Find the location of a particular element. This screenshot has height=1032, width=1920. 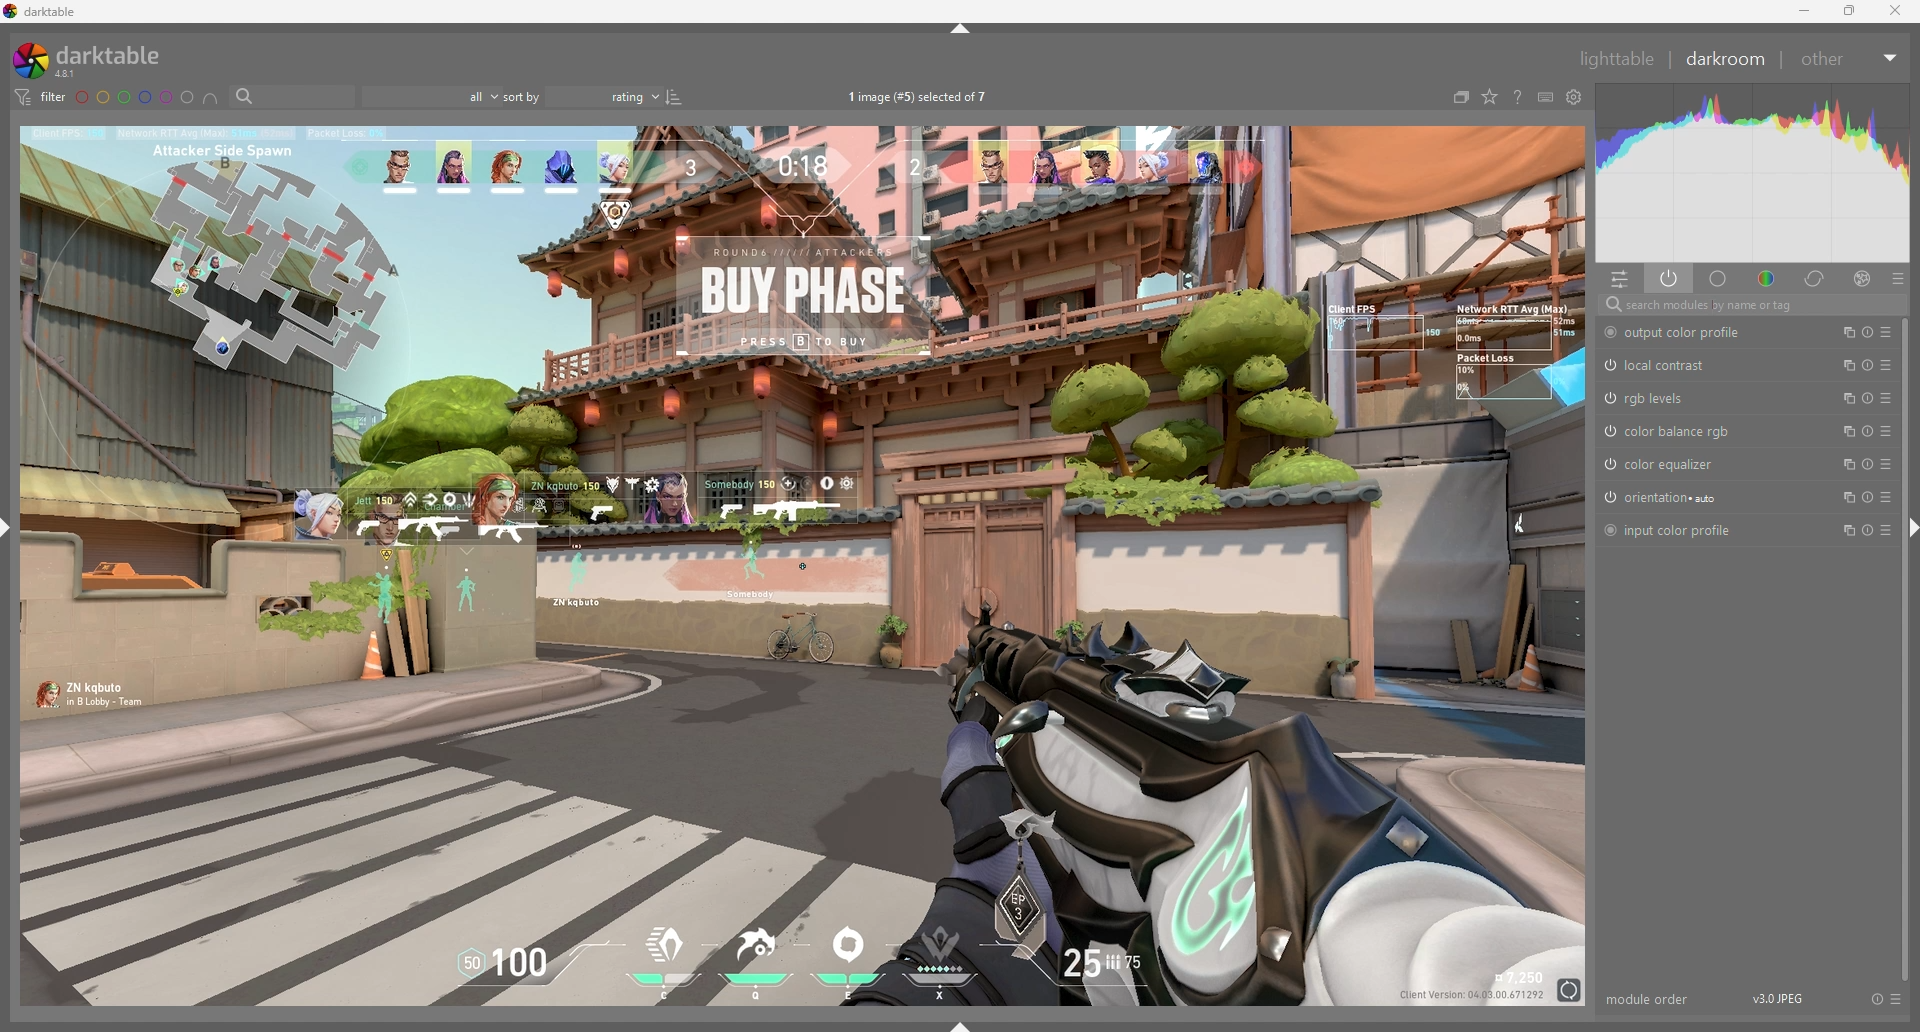

reset is located at coordinates (1868, 528).